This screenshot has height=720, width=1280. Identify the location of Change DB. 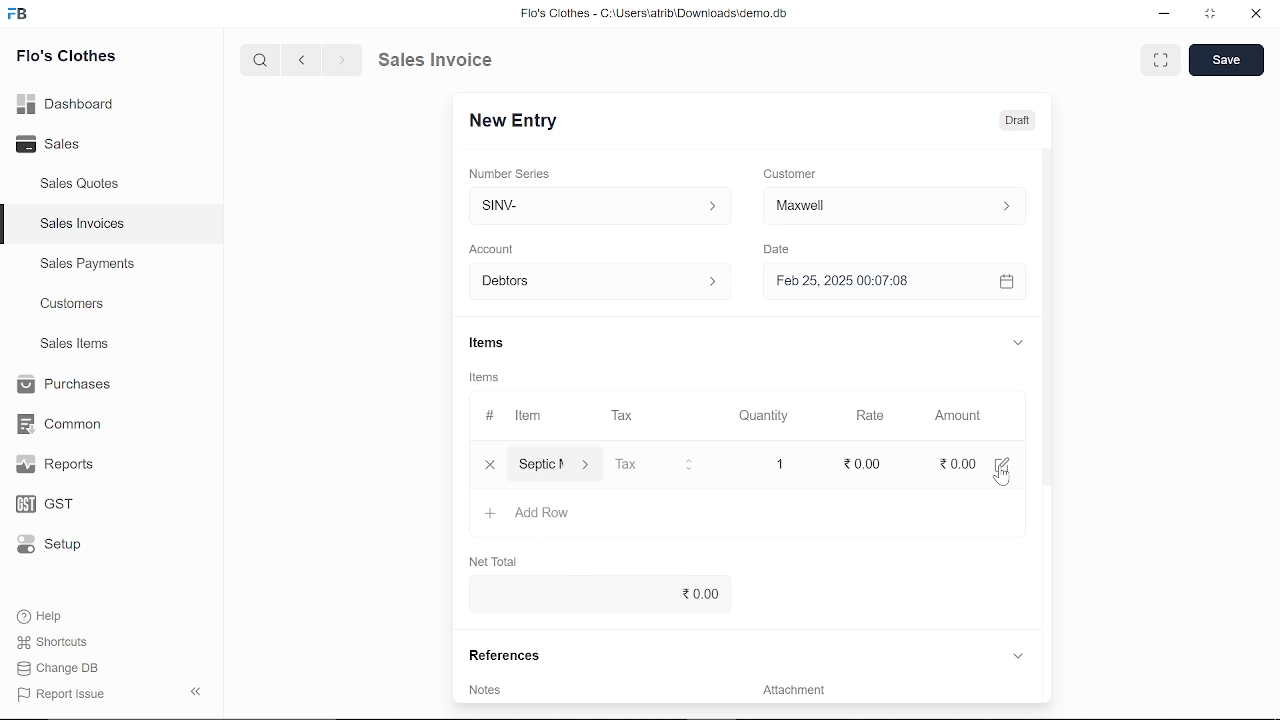
(60, 667).